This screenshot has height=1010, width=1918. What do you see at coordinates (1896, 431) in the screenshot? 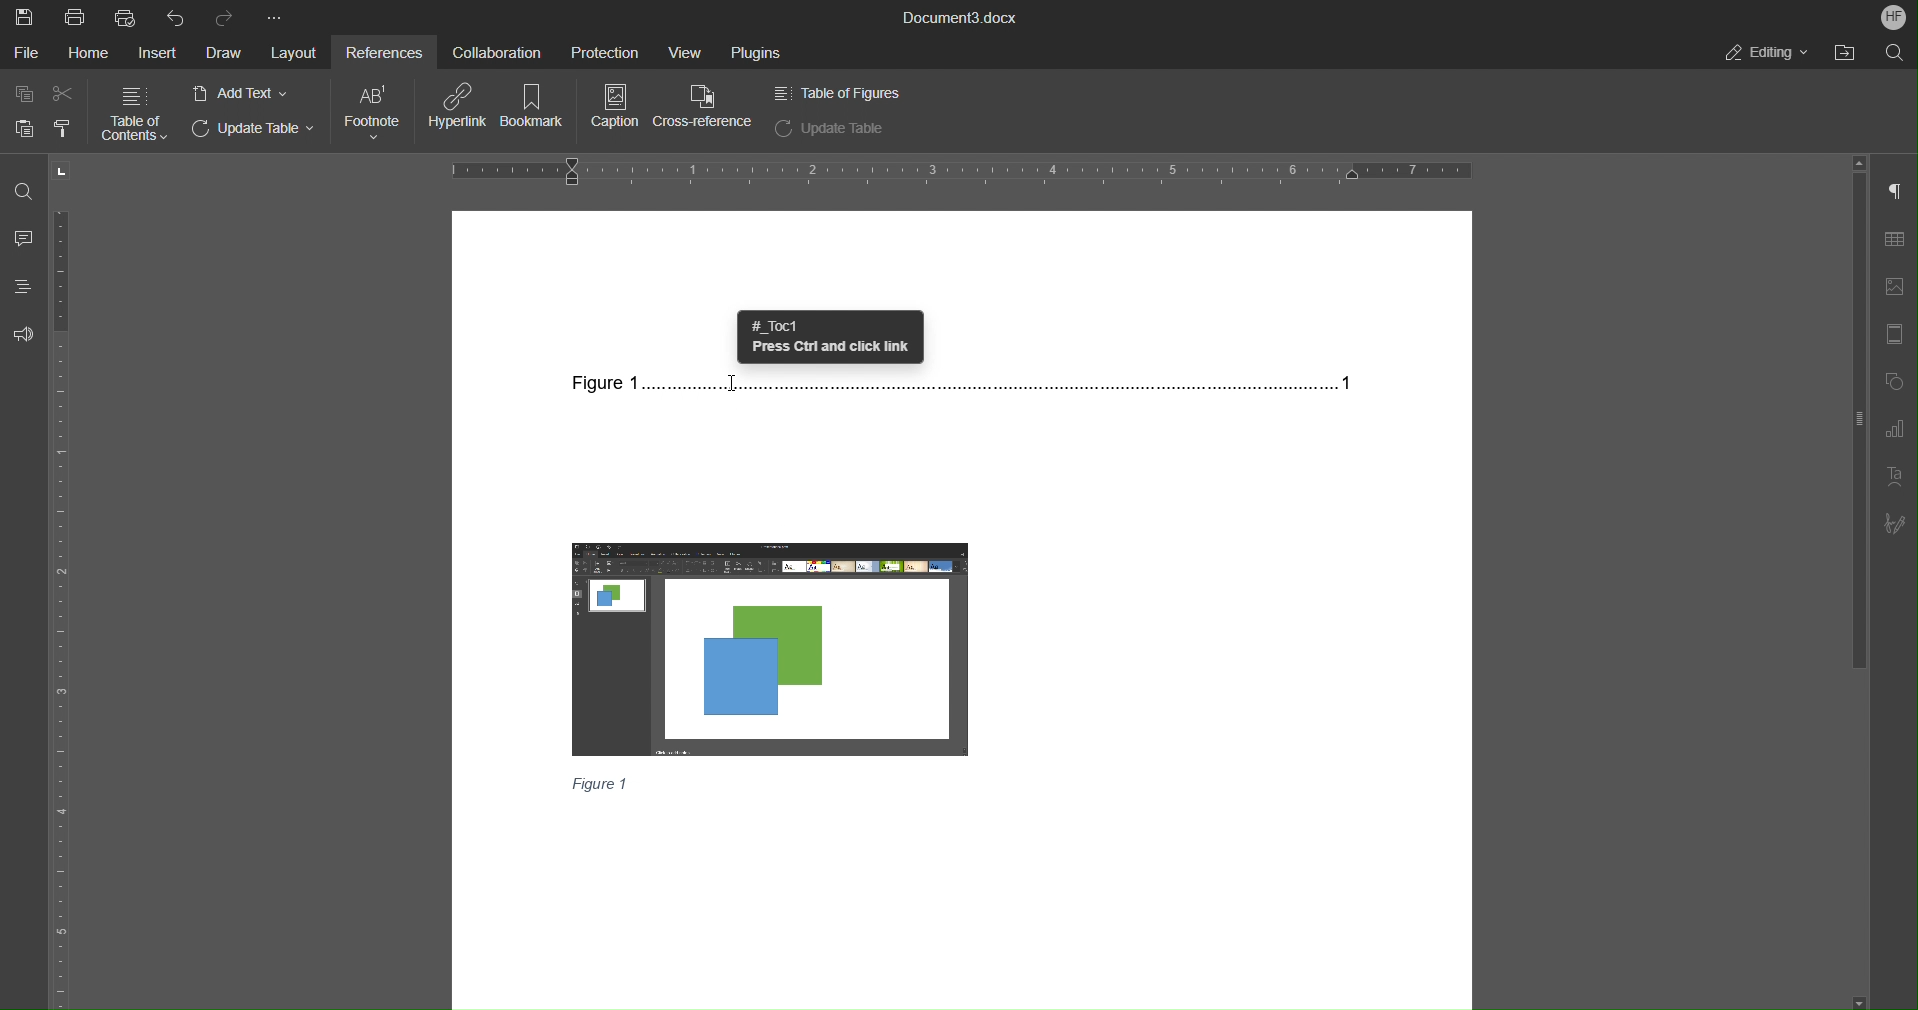
I see `Graph Settings` at bounding box center [1896, 431].